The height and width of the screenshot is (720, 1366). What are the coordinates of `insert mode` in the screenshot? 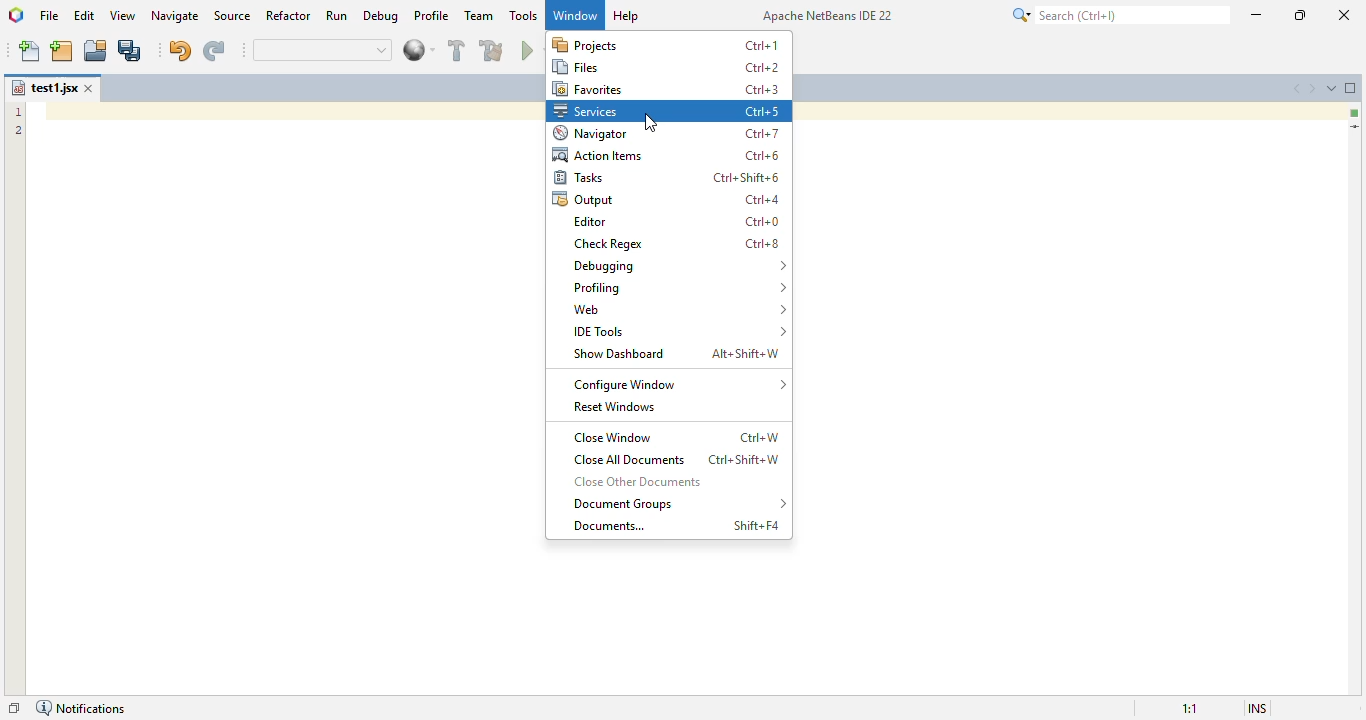 It's located at (1257, 707).